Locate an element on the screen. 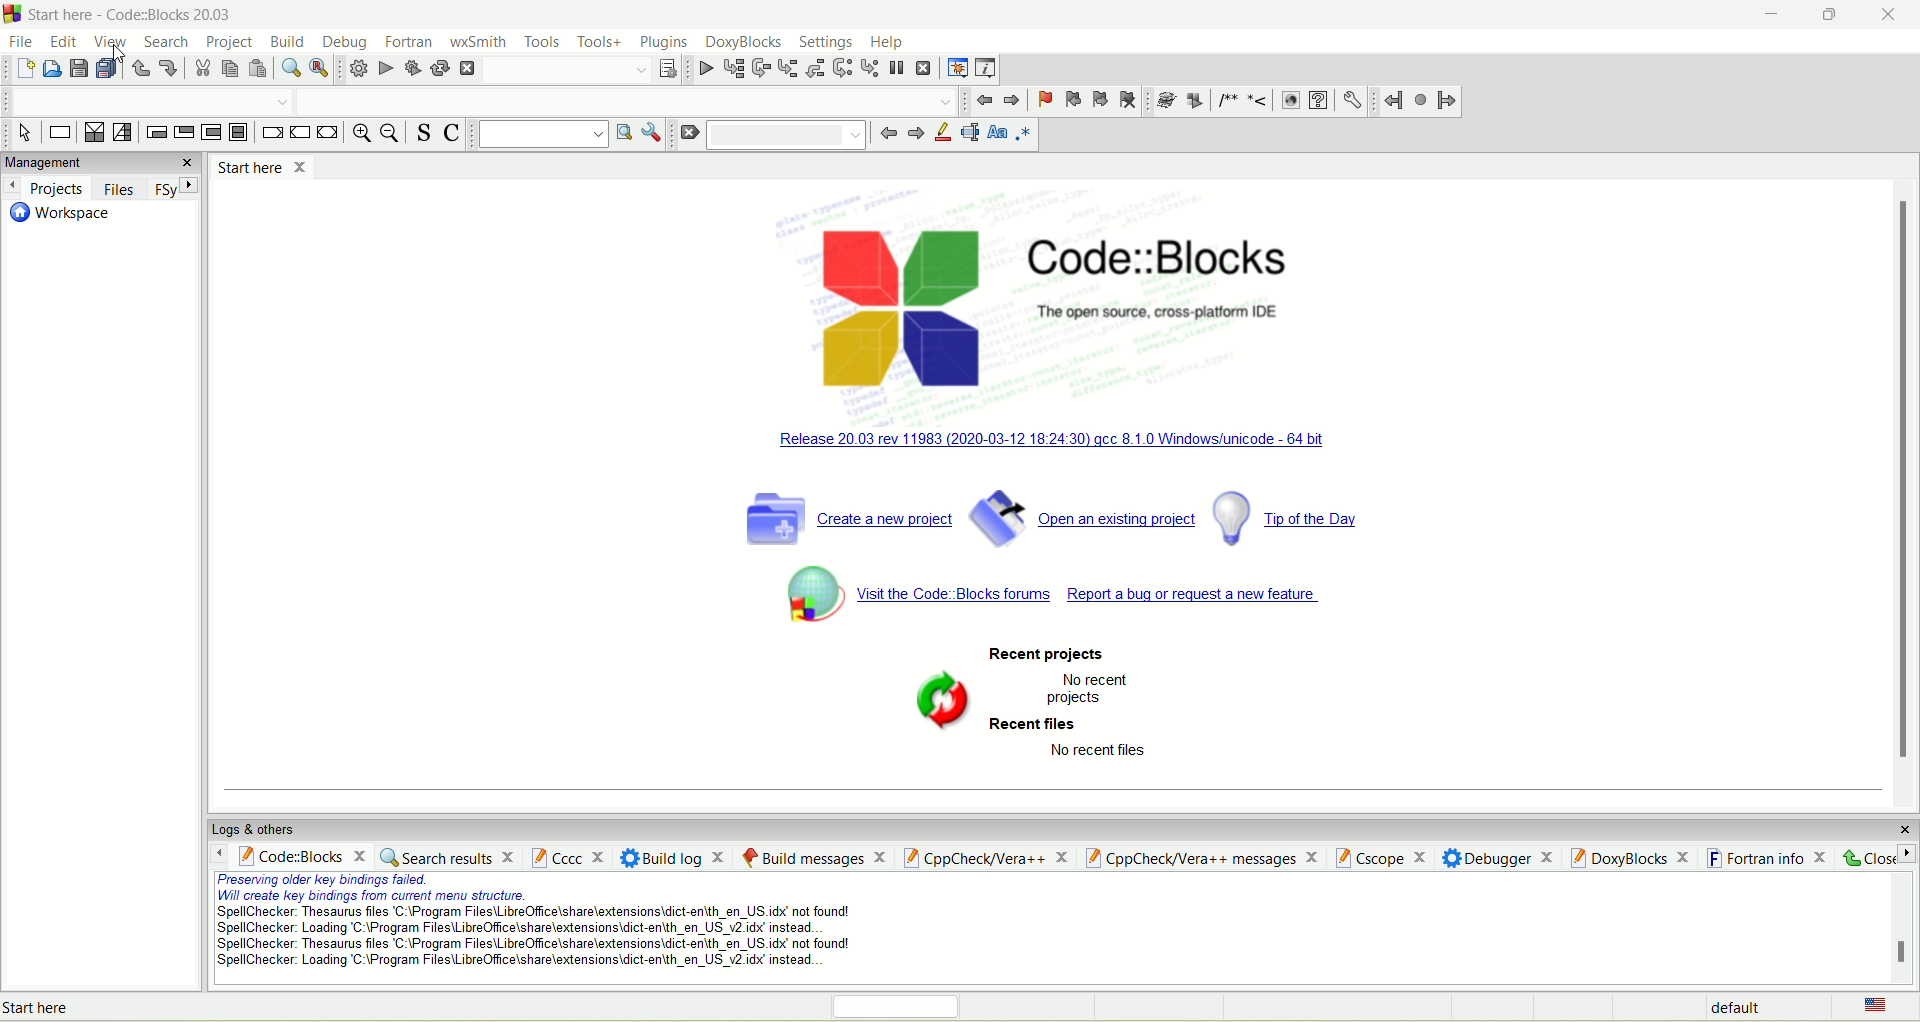 The height and width of the screenshot is (1022, 1920). run search is located at coordinates (622, 133).